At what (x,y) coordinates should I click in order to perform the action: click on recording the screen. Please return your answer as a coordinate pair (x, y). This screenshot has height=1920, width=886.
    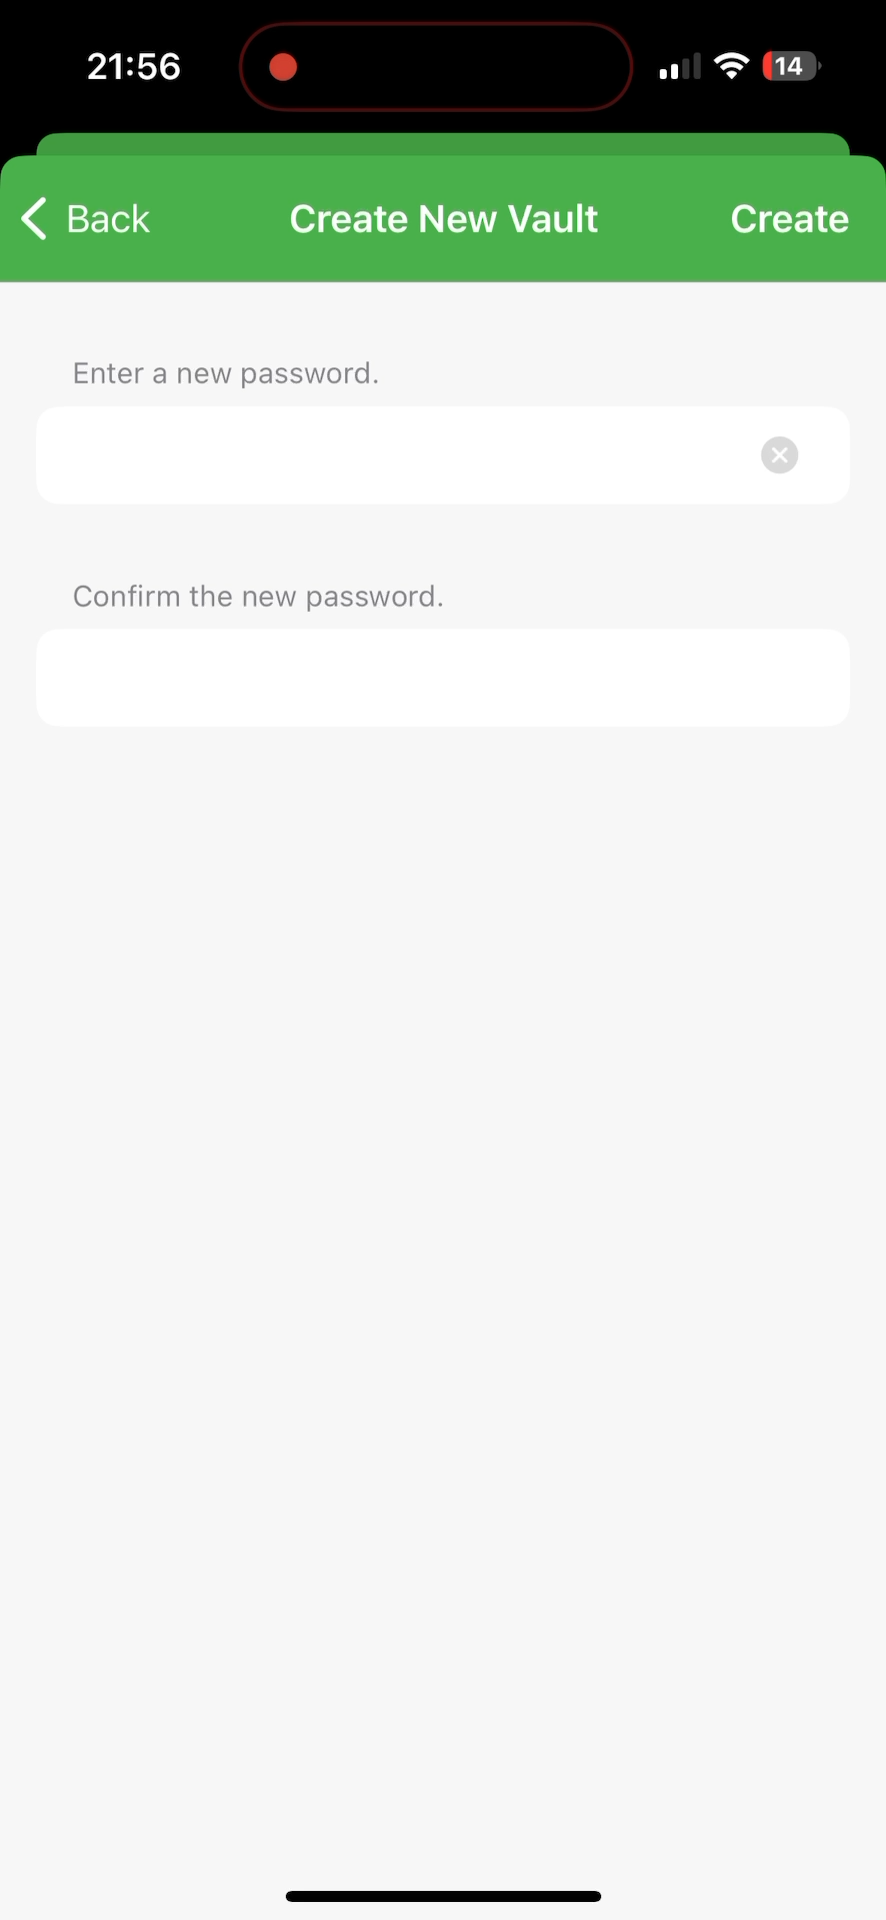
    Looking at the image, I should click on (283, 63).